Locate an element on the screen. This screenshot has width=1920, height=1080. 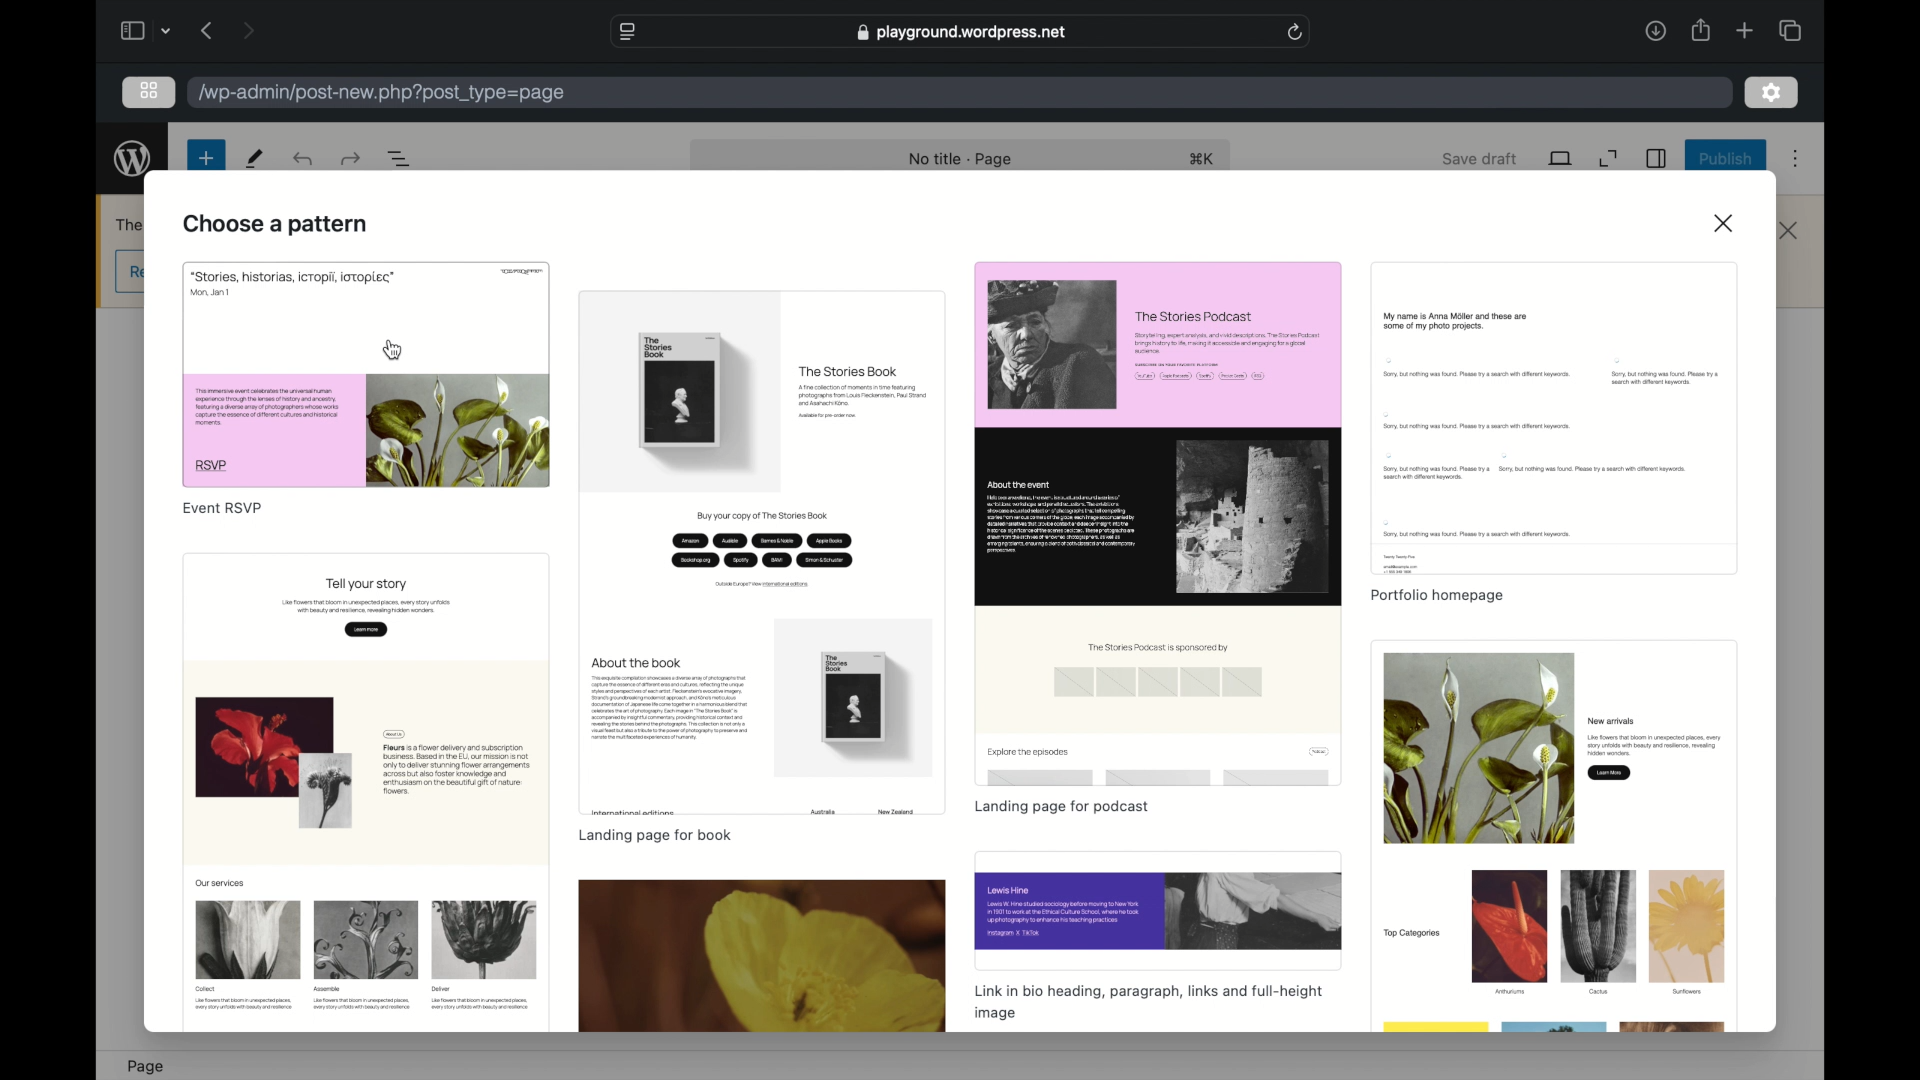
sidebar is located at coordinates (1657, 159).